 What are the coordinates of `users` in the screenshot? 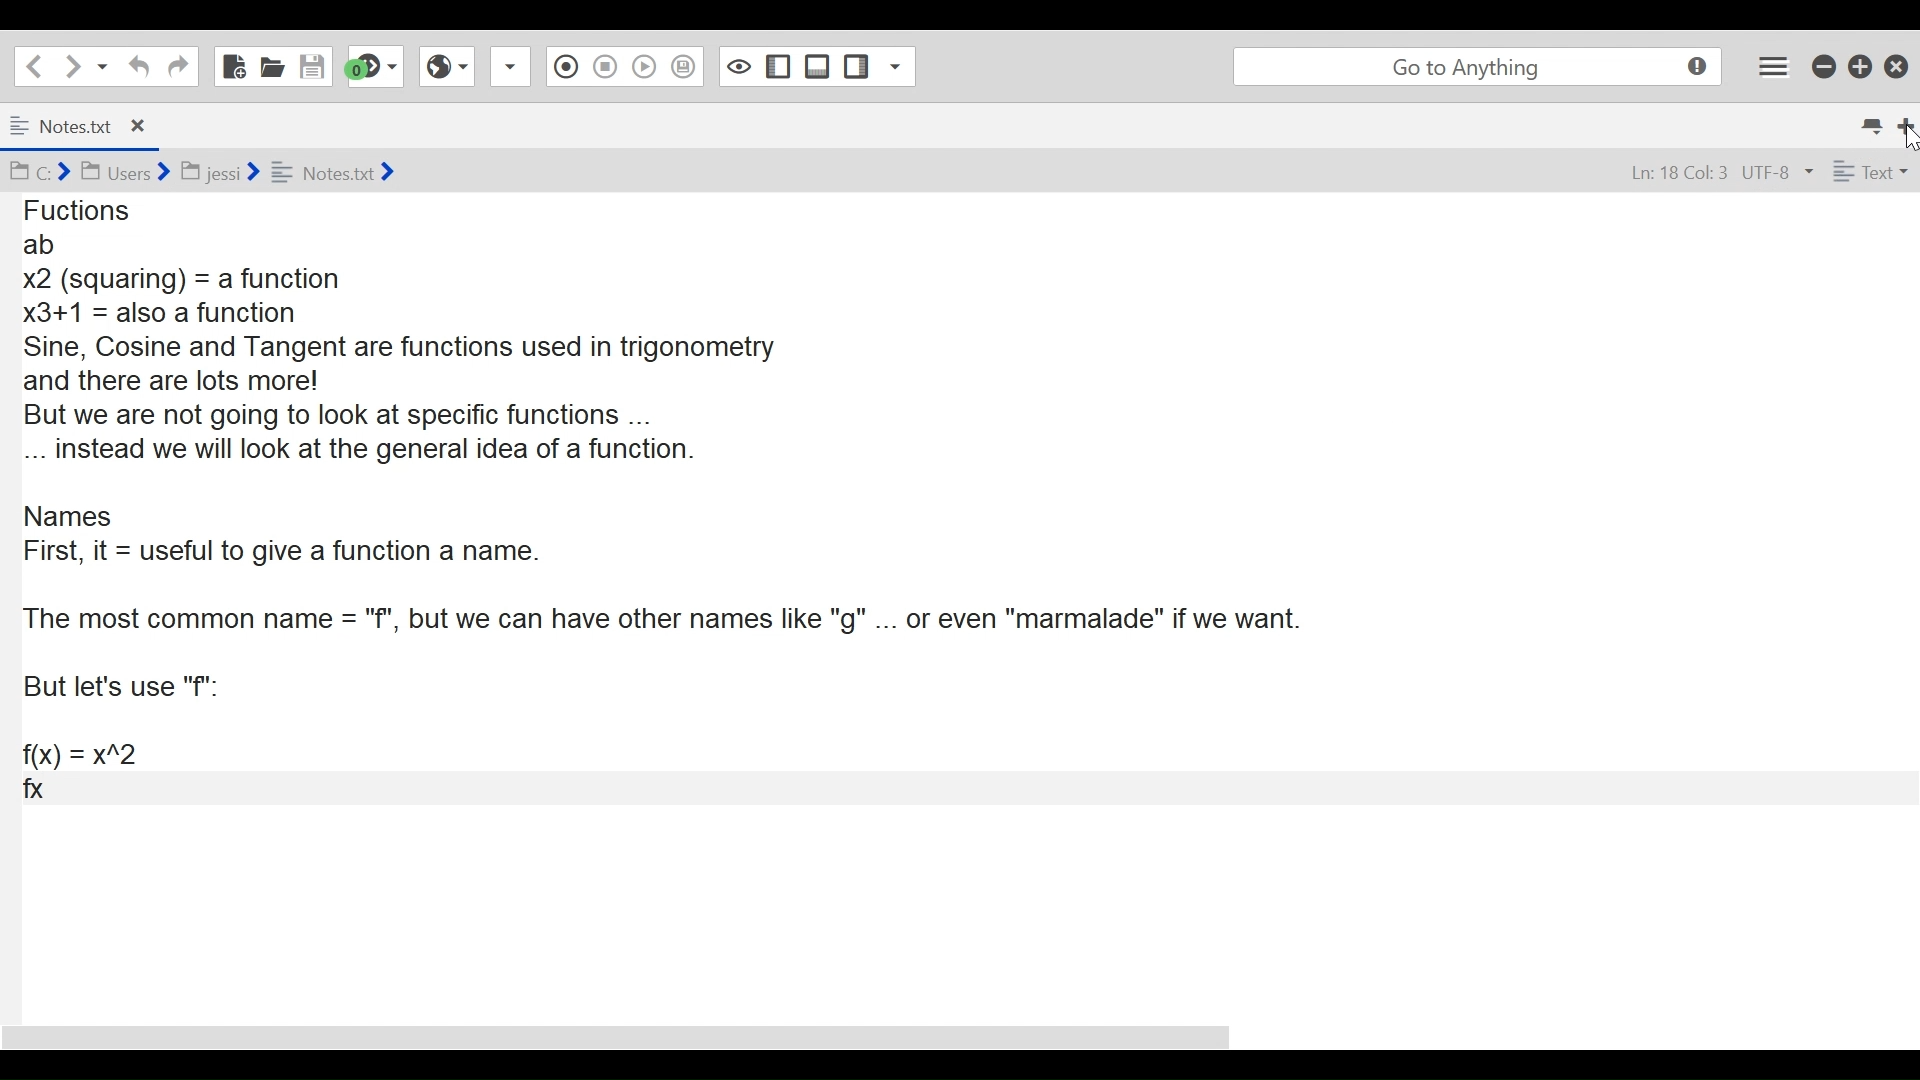 It's located at (124, 172).